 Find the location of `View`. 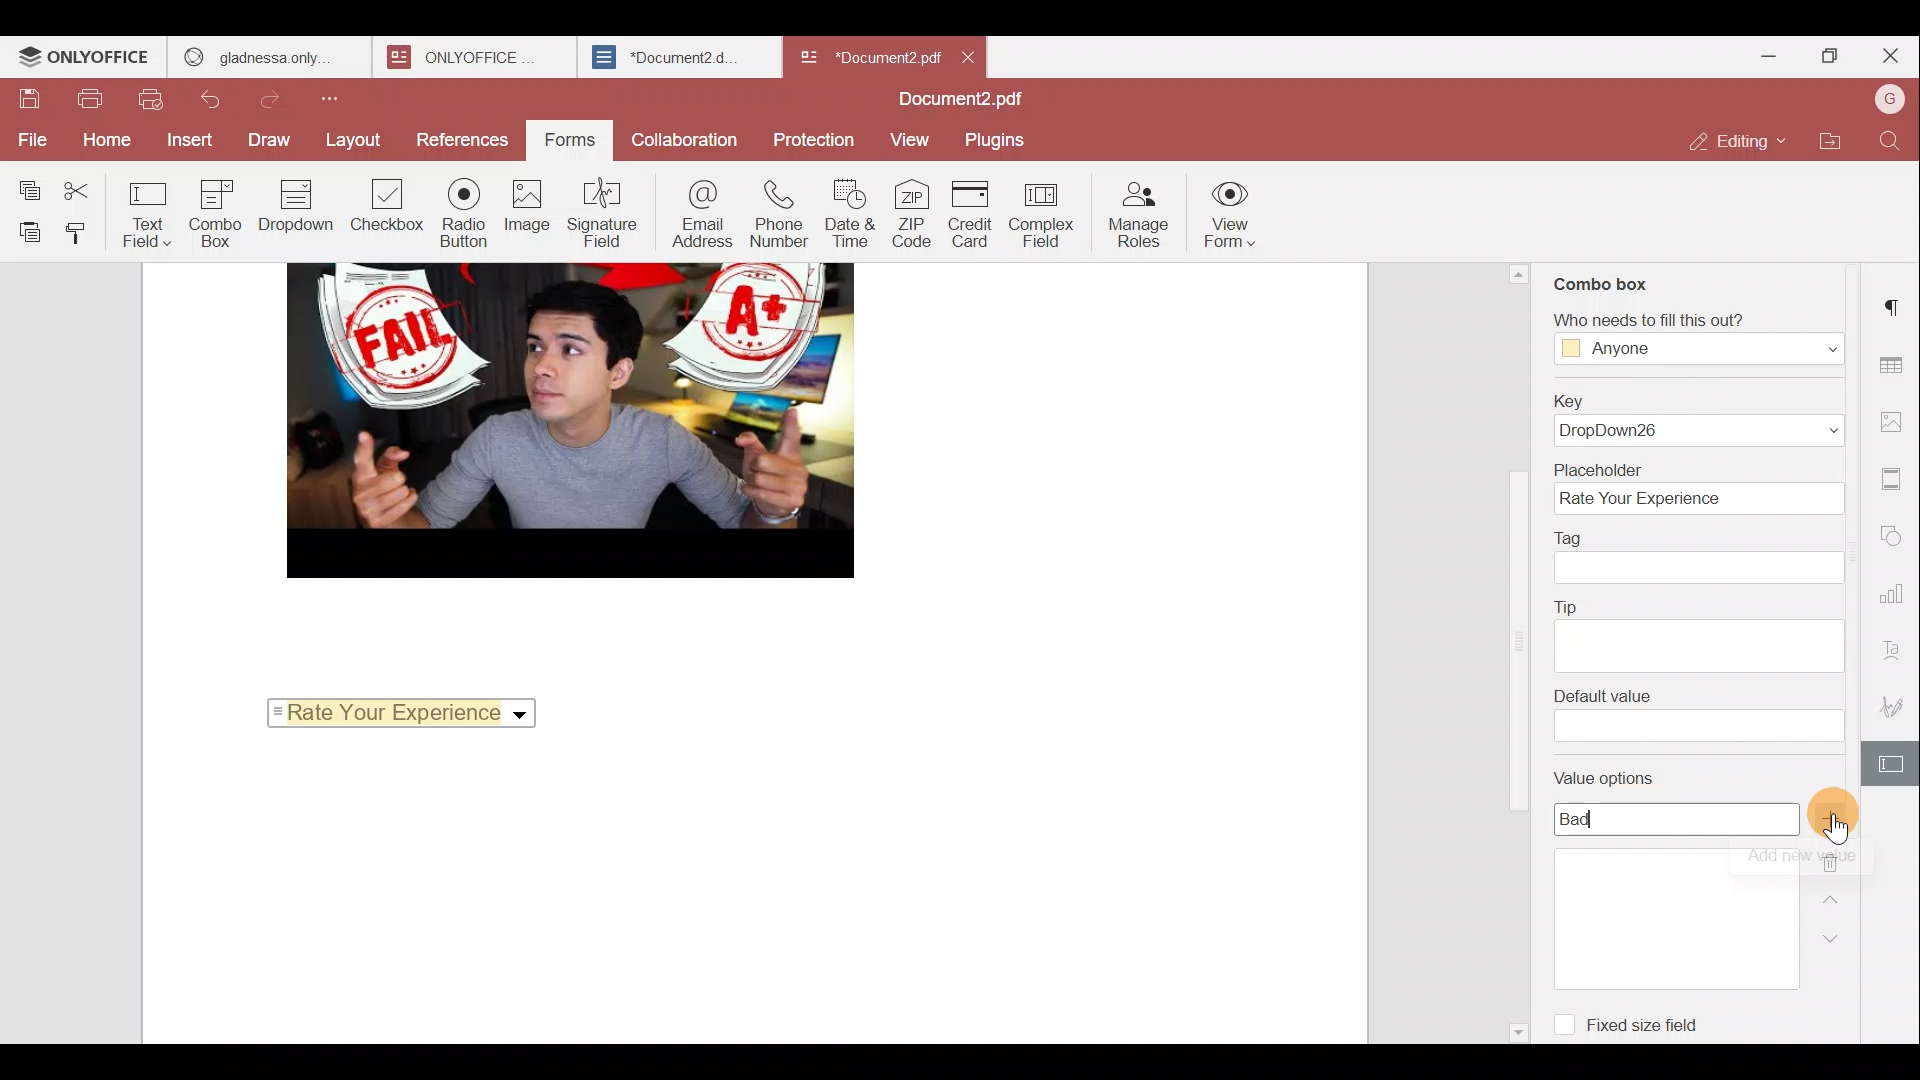

View is located at coordinates (912, 138).